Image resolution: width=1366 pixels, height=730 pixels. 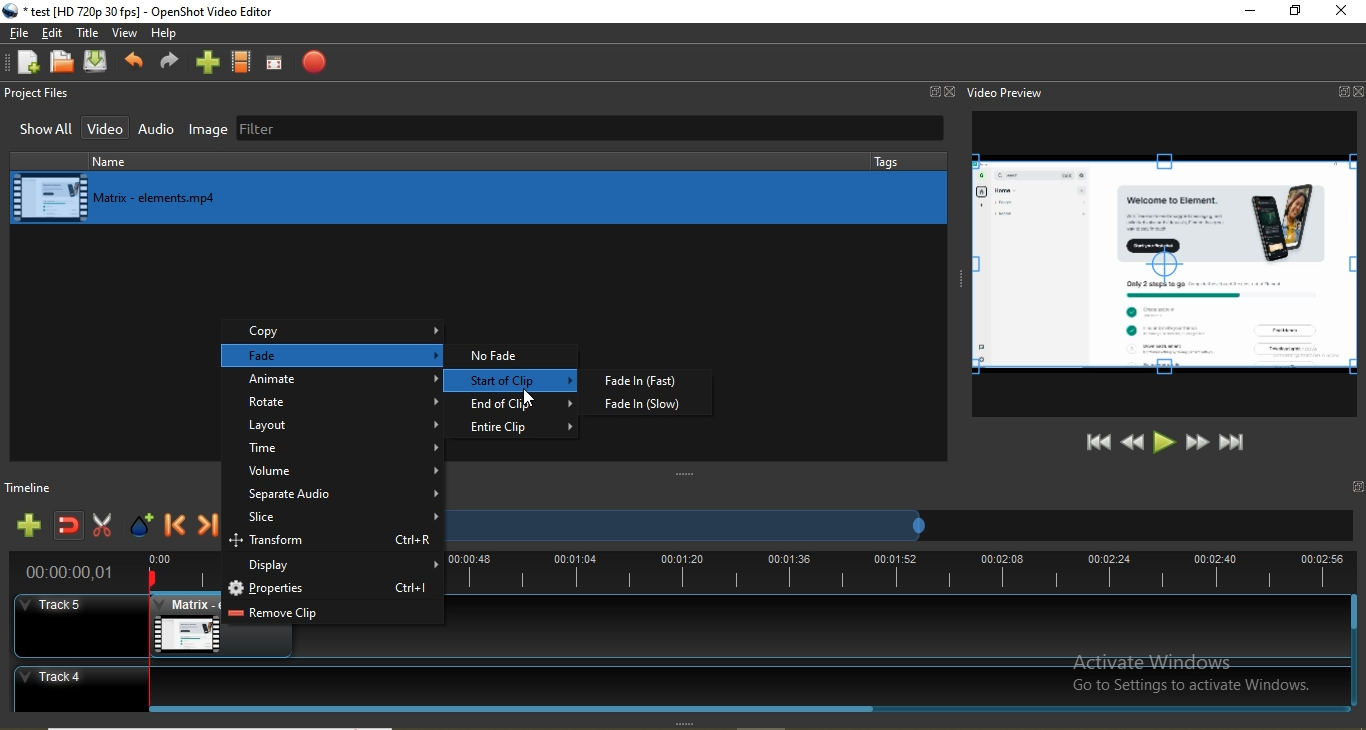 I want to click on no fade, so click(x=517, y=355).